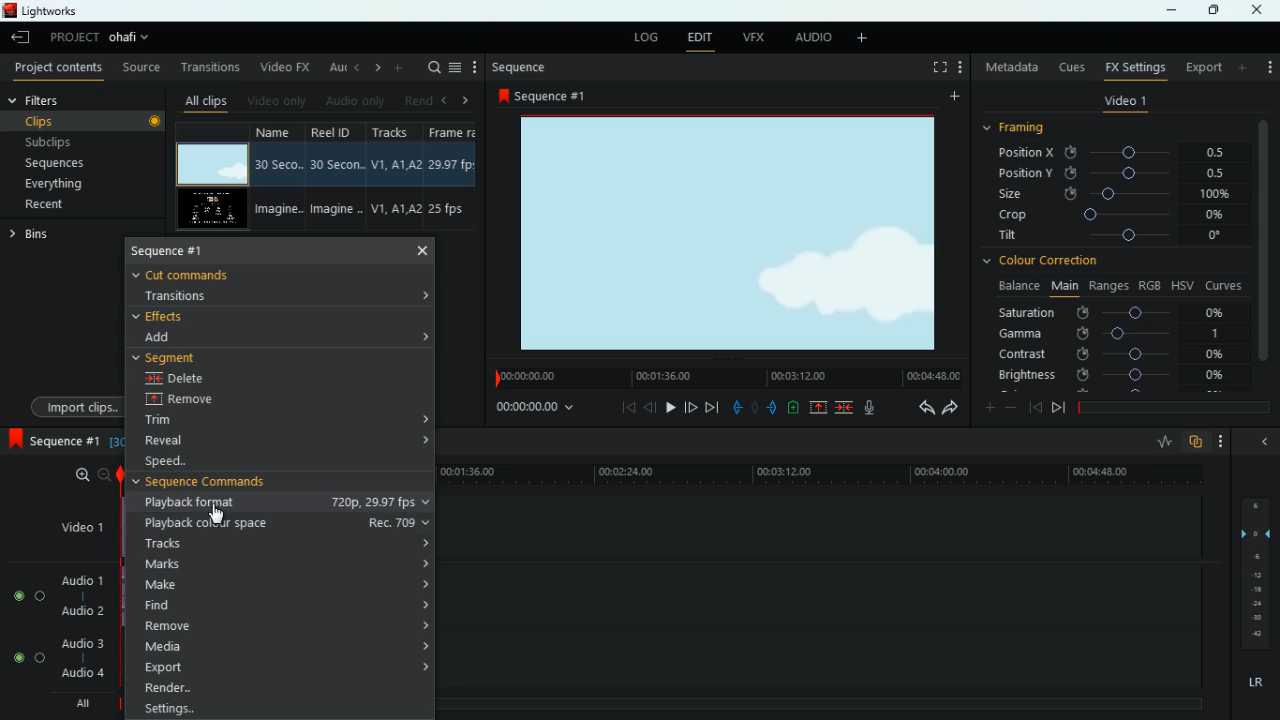 The image size is (1280, 720). Describe the element at coordinates (286, 605) in the screenshot. I see `find` at that location.